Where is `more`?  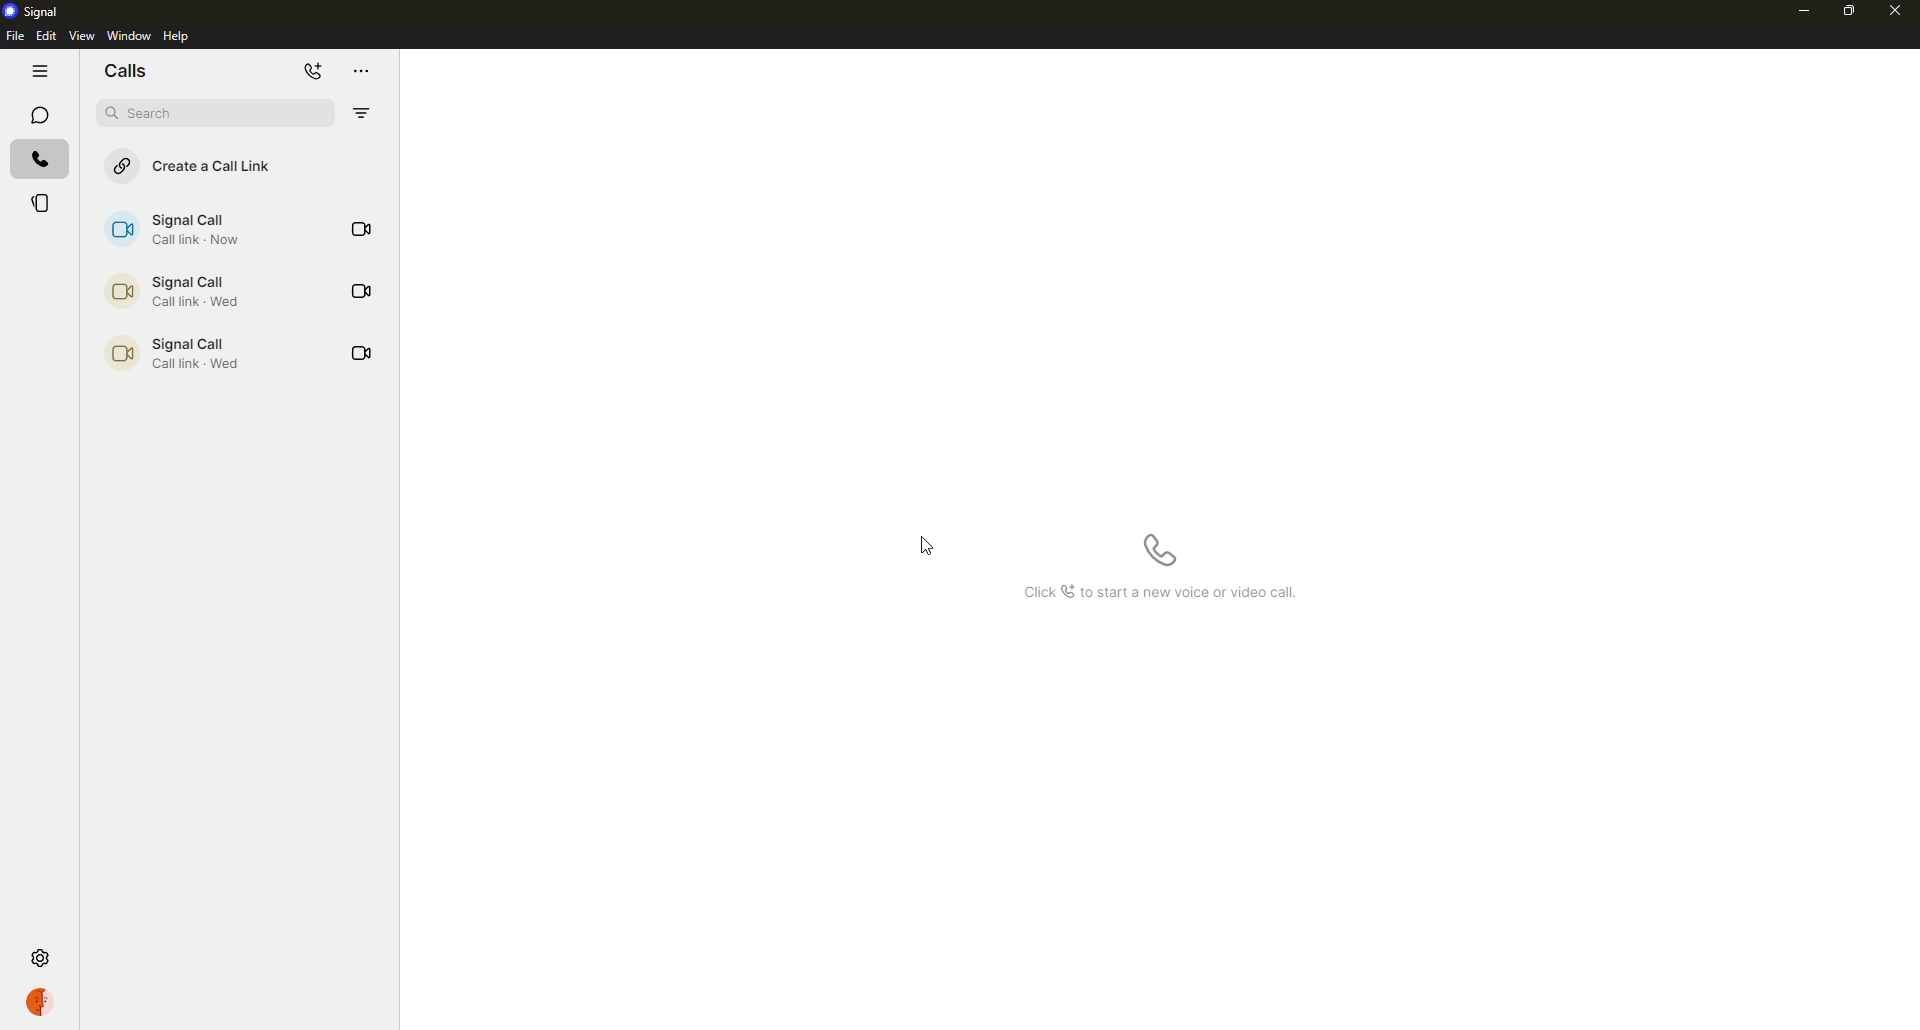
more is located at coordinates (366, 71).